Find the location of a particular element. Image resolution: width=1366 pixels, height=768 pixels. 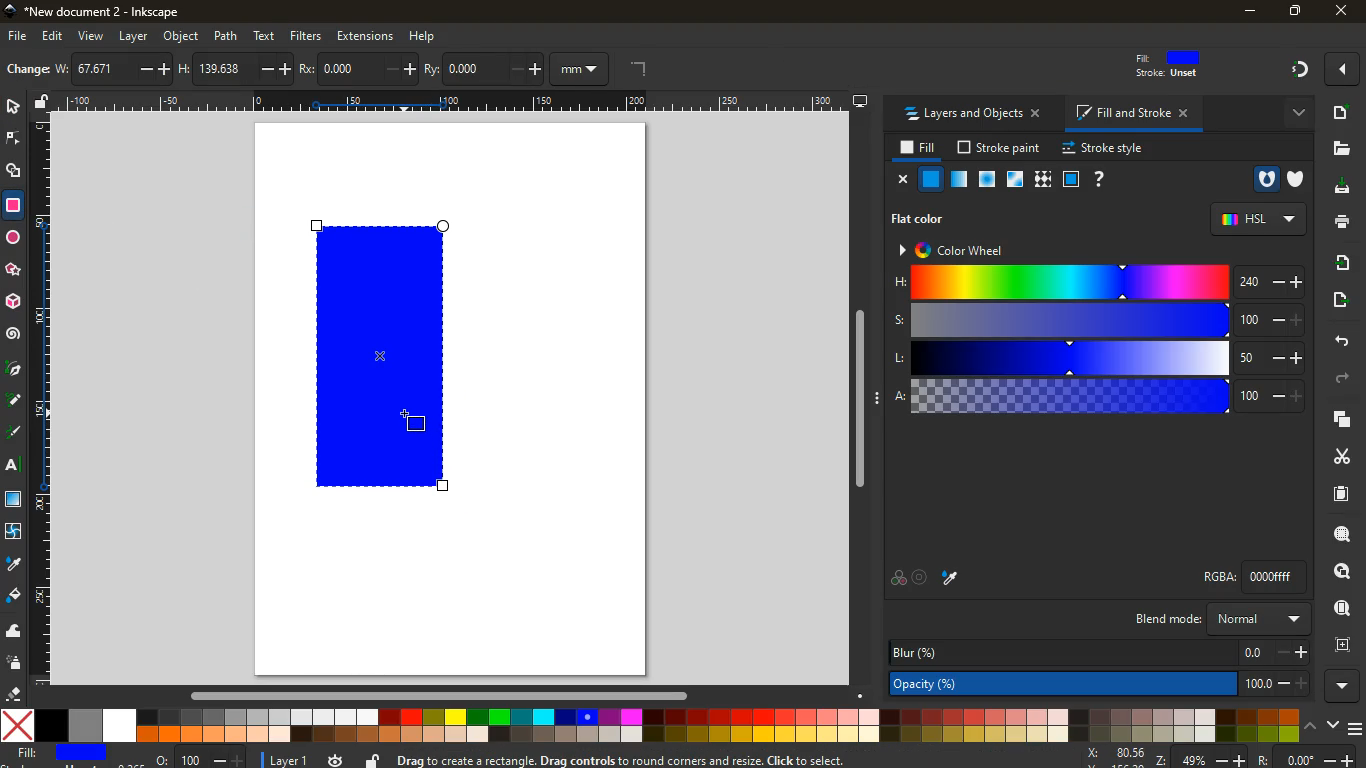

help is located at coordinates (1099, 179).